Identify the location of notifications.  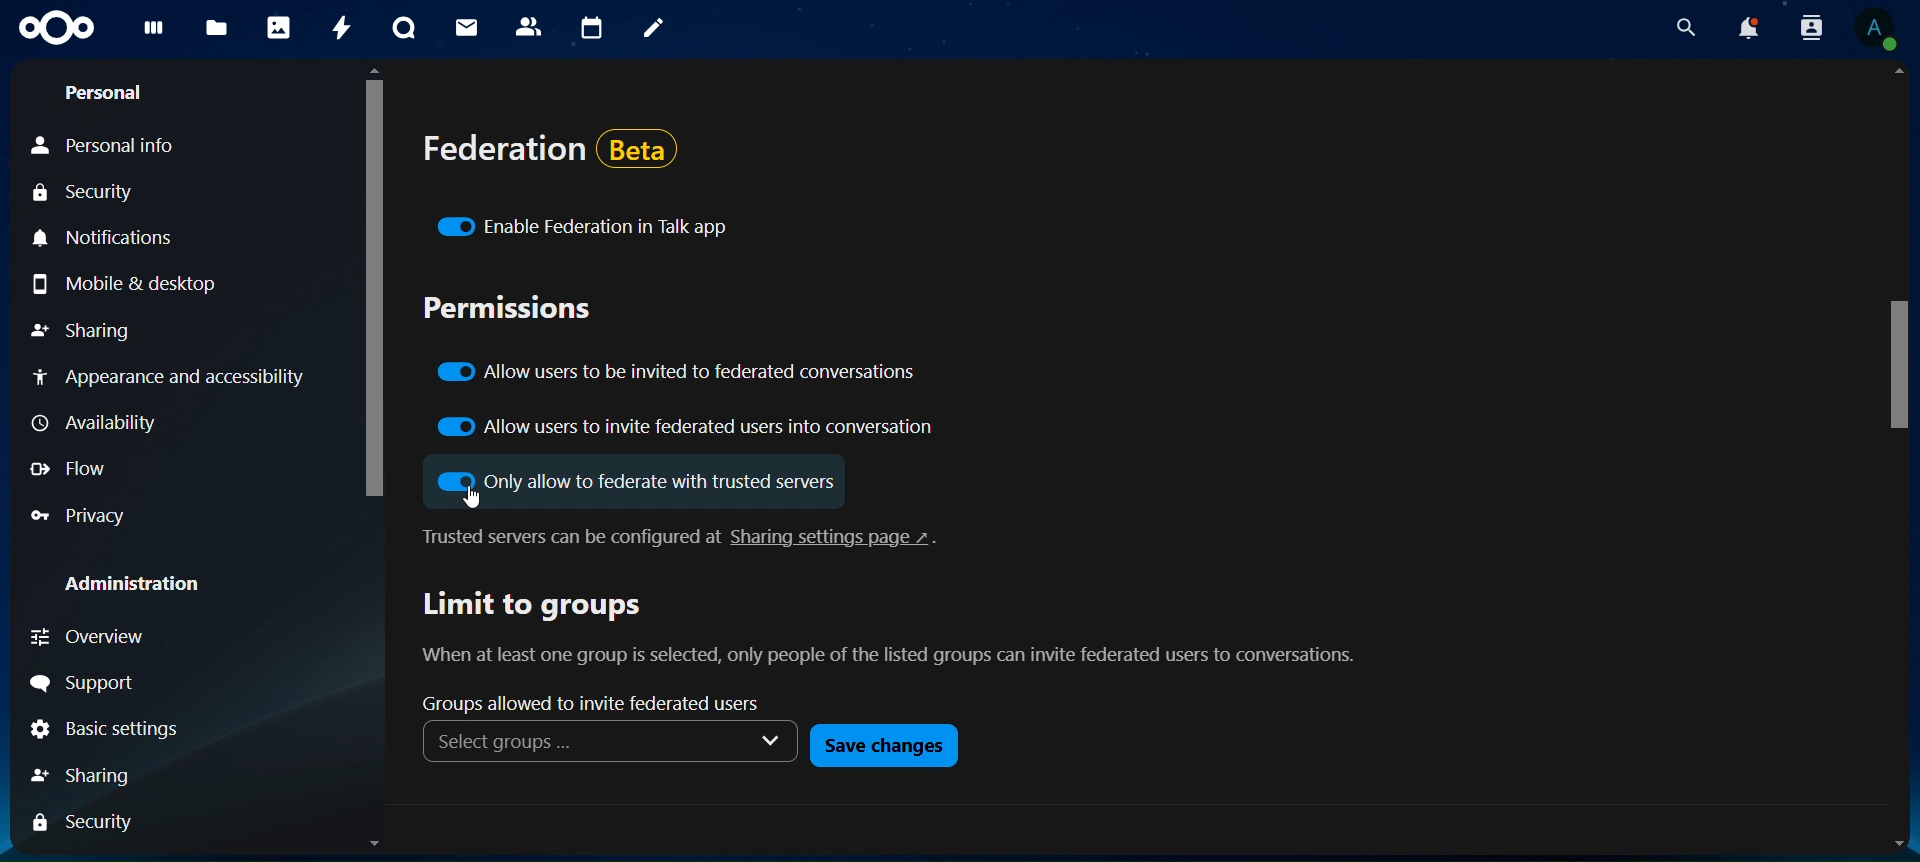
(1746, 28).